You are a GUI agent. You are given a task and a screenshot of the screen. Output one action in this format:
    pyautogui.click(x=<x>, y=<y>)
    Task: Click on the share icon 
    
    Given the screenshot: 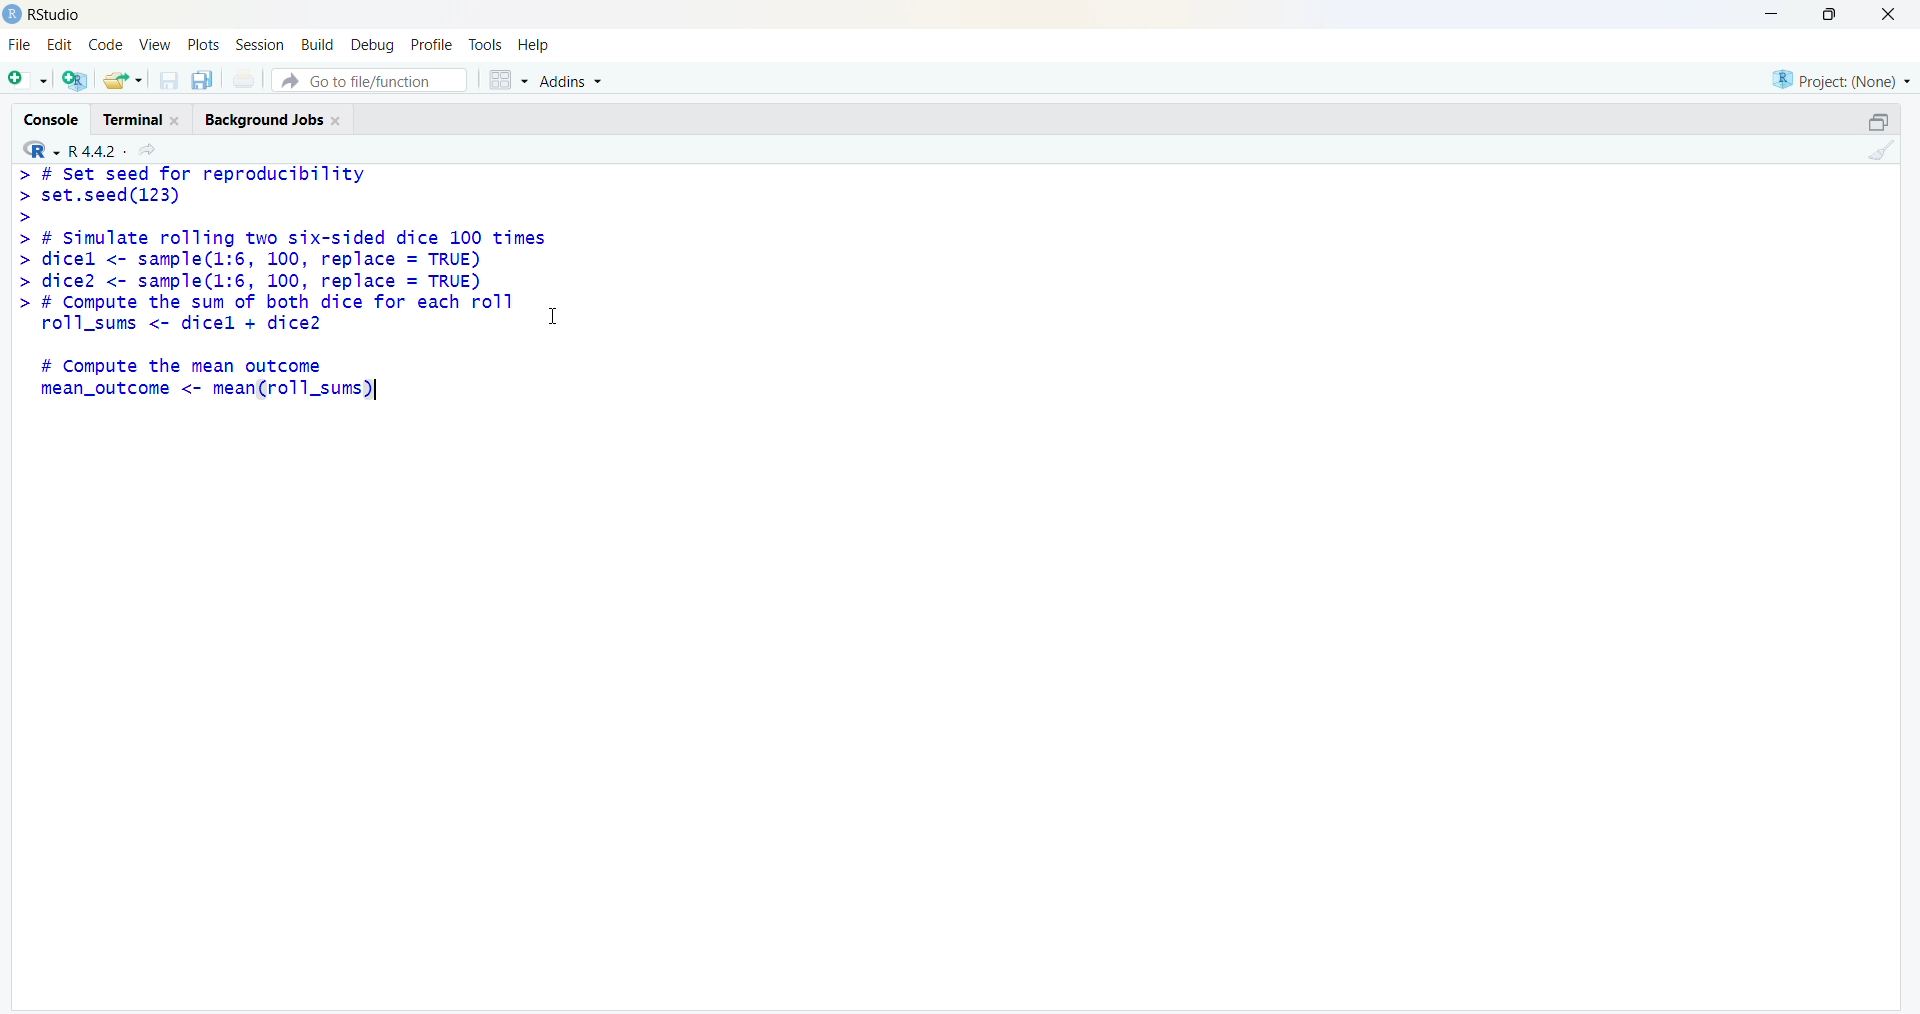 What is the action you would take?
    pyautogui.click(x=149, y=151)
    